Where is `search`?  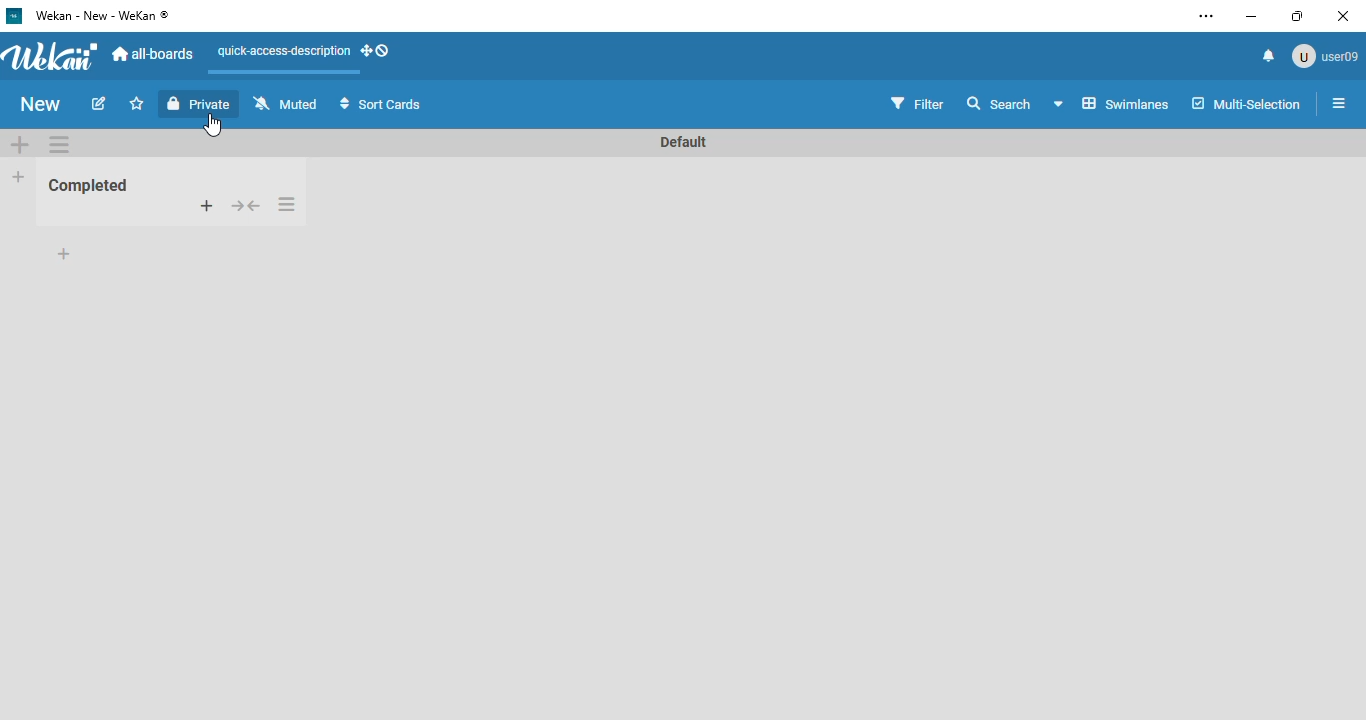
search is located at coordinates (998, 104).